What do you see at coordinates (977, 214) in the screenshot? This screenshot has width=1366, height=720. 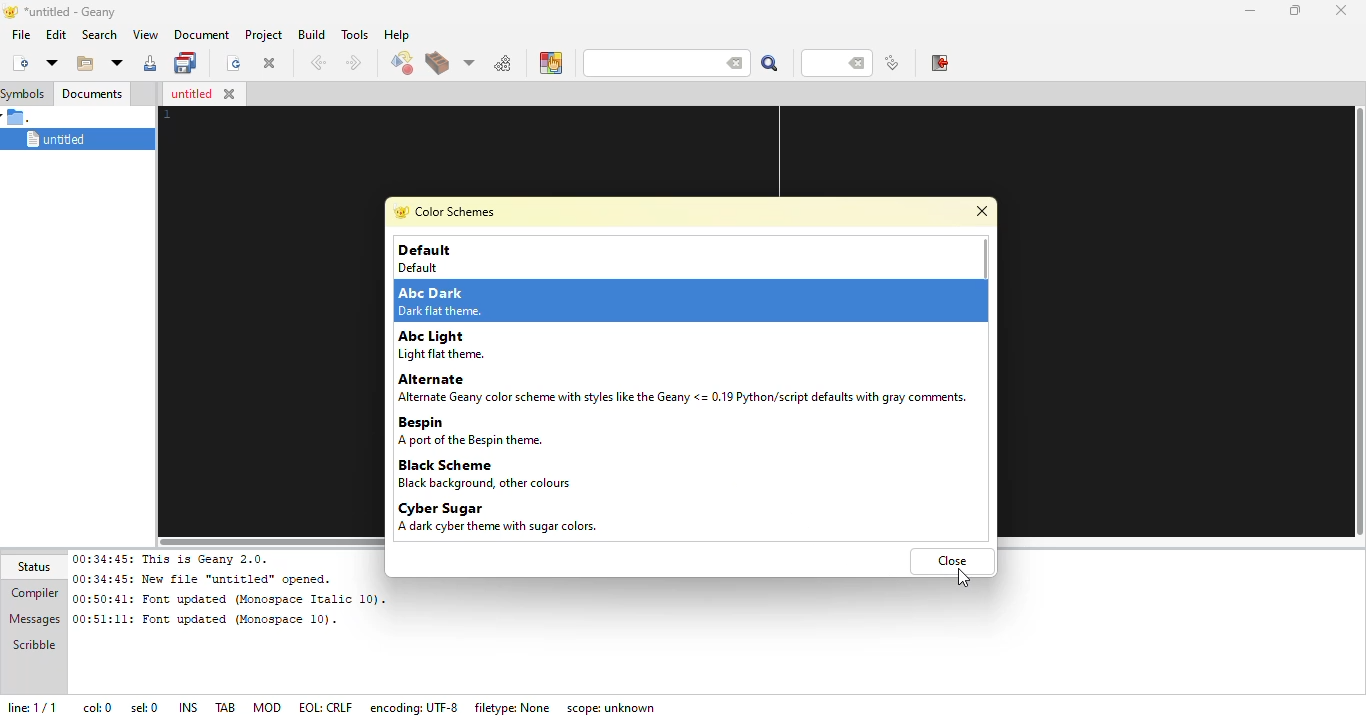 I see `close` at bounding box center [977, 214].